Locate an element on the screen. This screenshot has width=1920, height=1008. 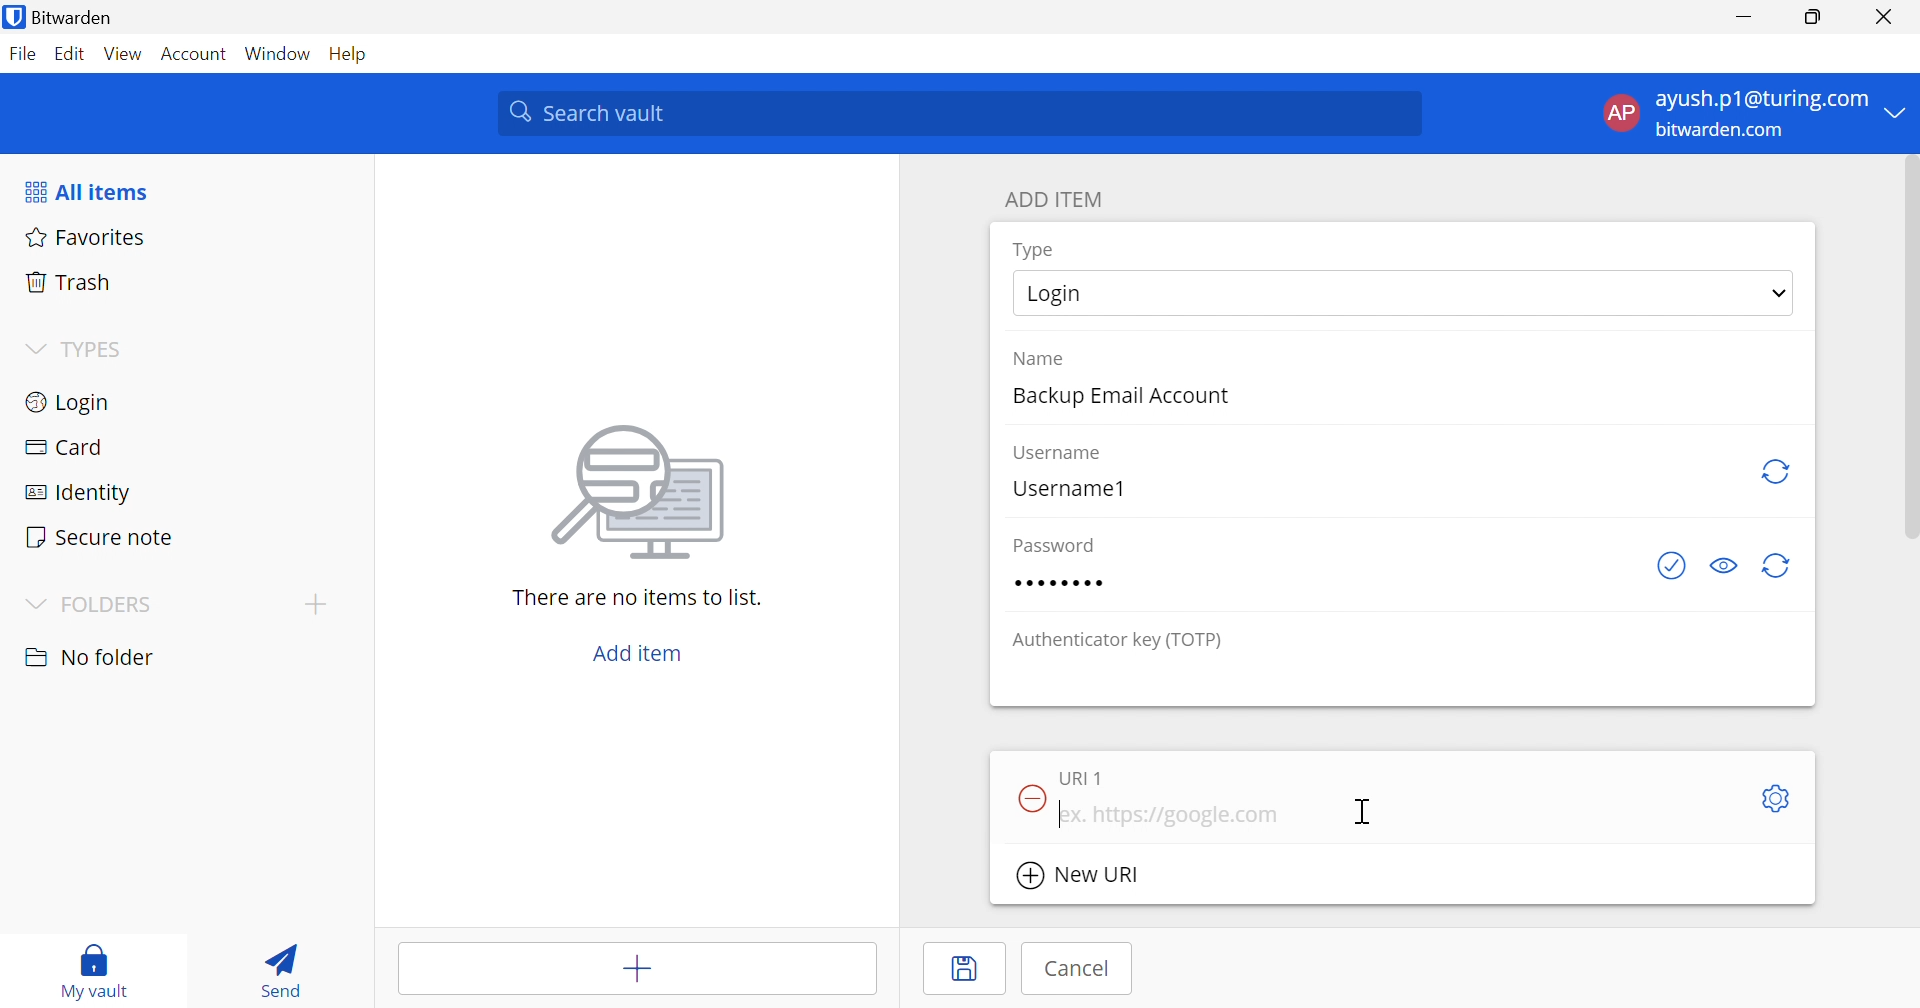
bitwarden.com is located at coordinates (1725, 131).